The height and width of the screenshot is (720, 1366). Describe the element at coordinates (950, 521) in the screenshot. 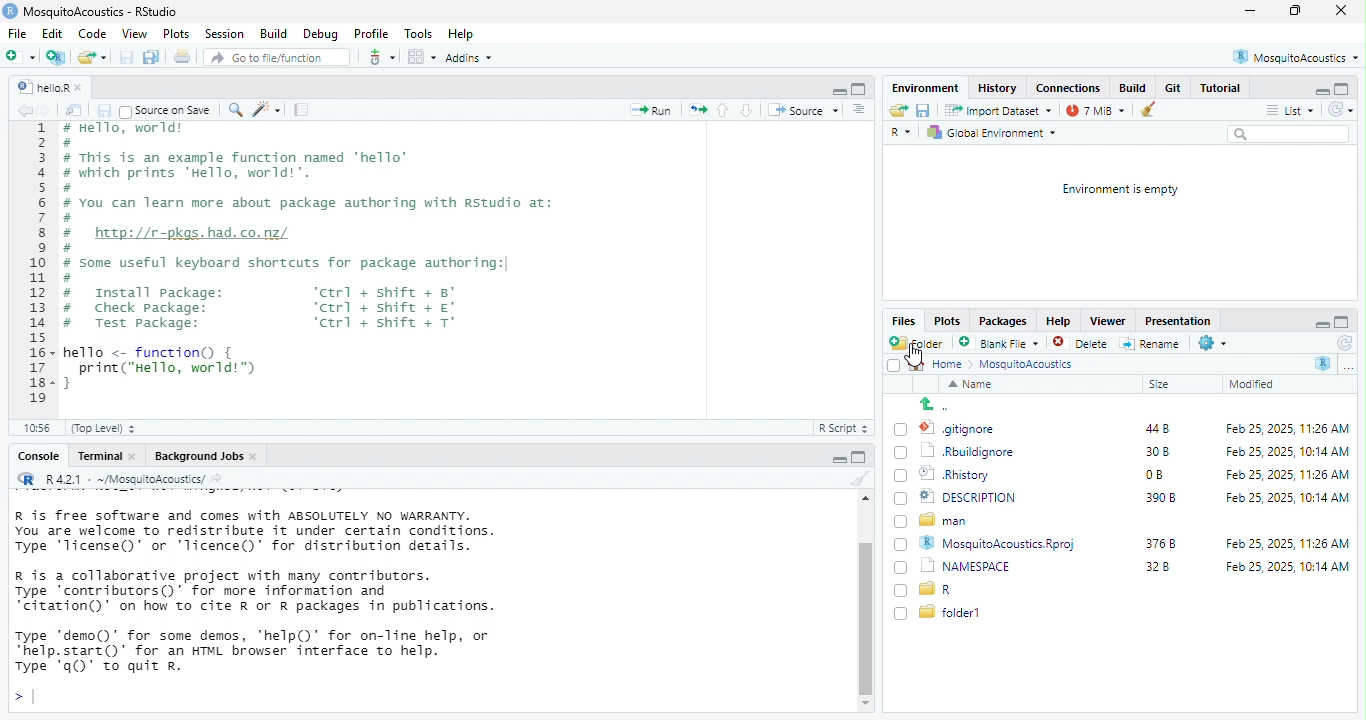

I see ` man` at that location.